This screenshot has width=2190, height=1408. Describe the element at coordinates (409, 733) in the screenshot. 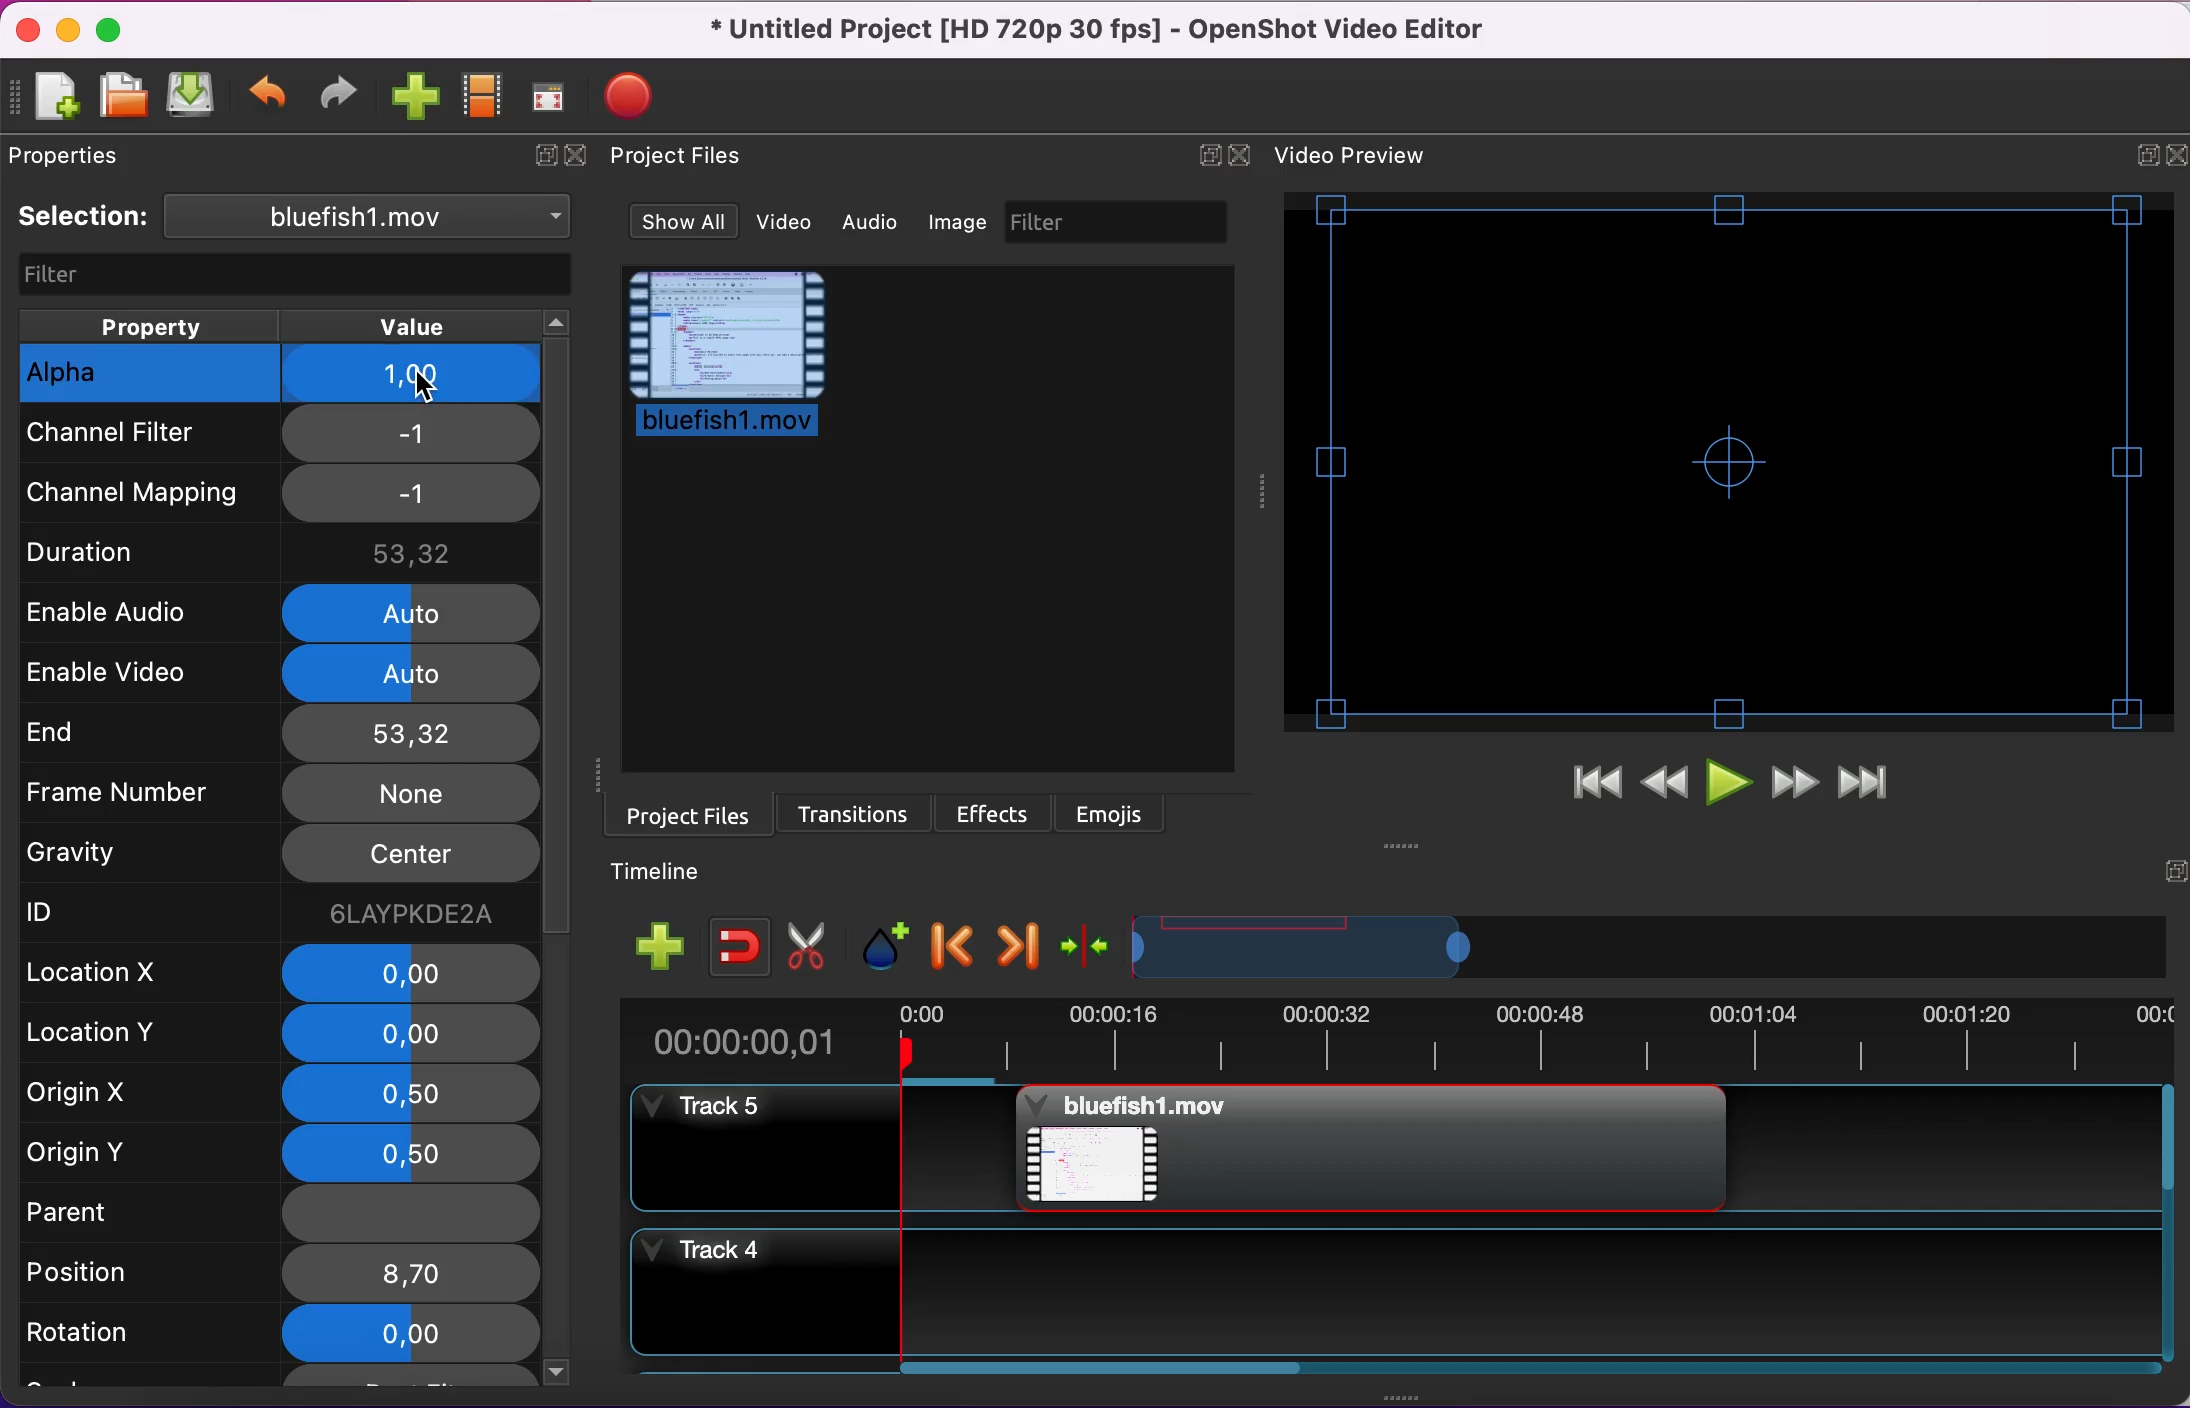

I see `53,32` at that location.